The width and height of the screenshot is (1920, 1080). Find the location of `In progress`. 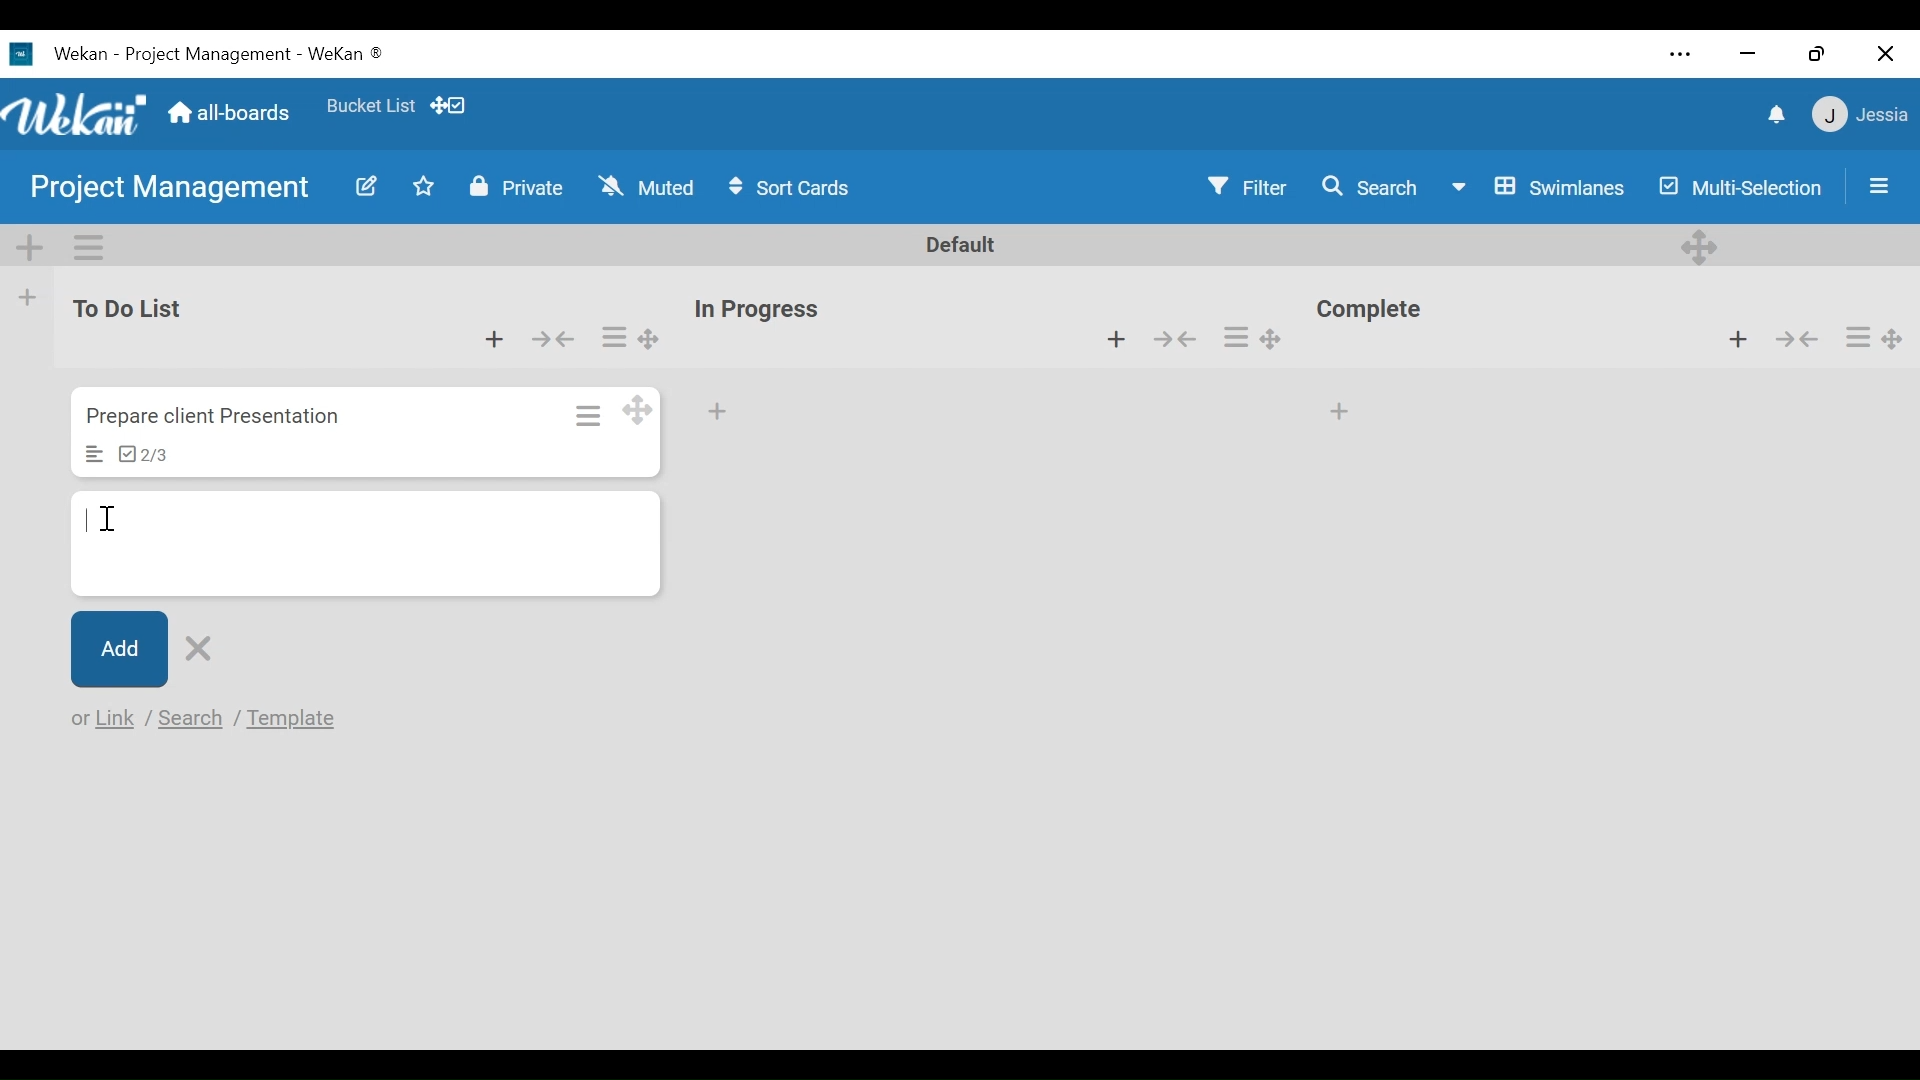

In progress is located at coordinates (763, 309).